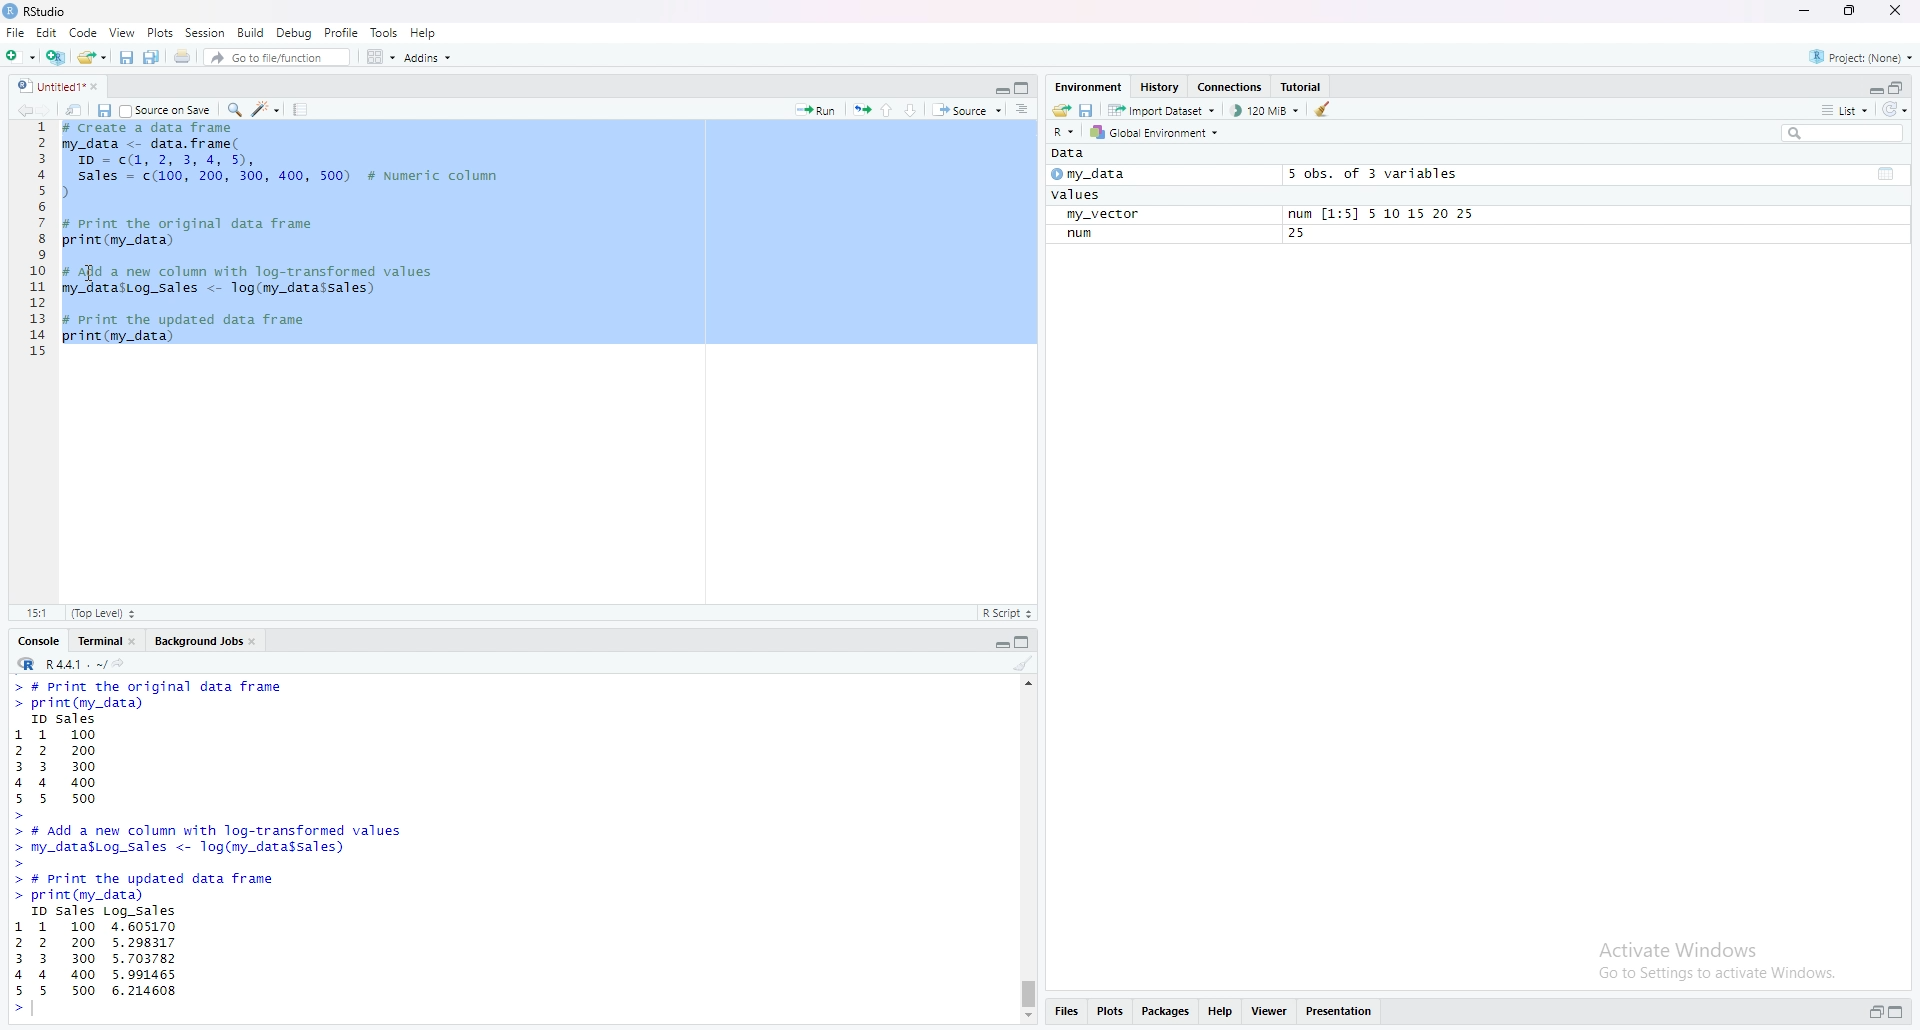  I want to click on minimize, so click(995, 88).